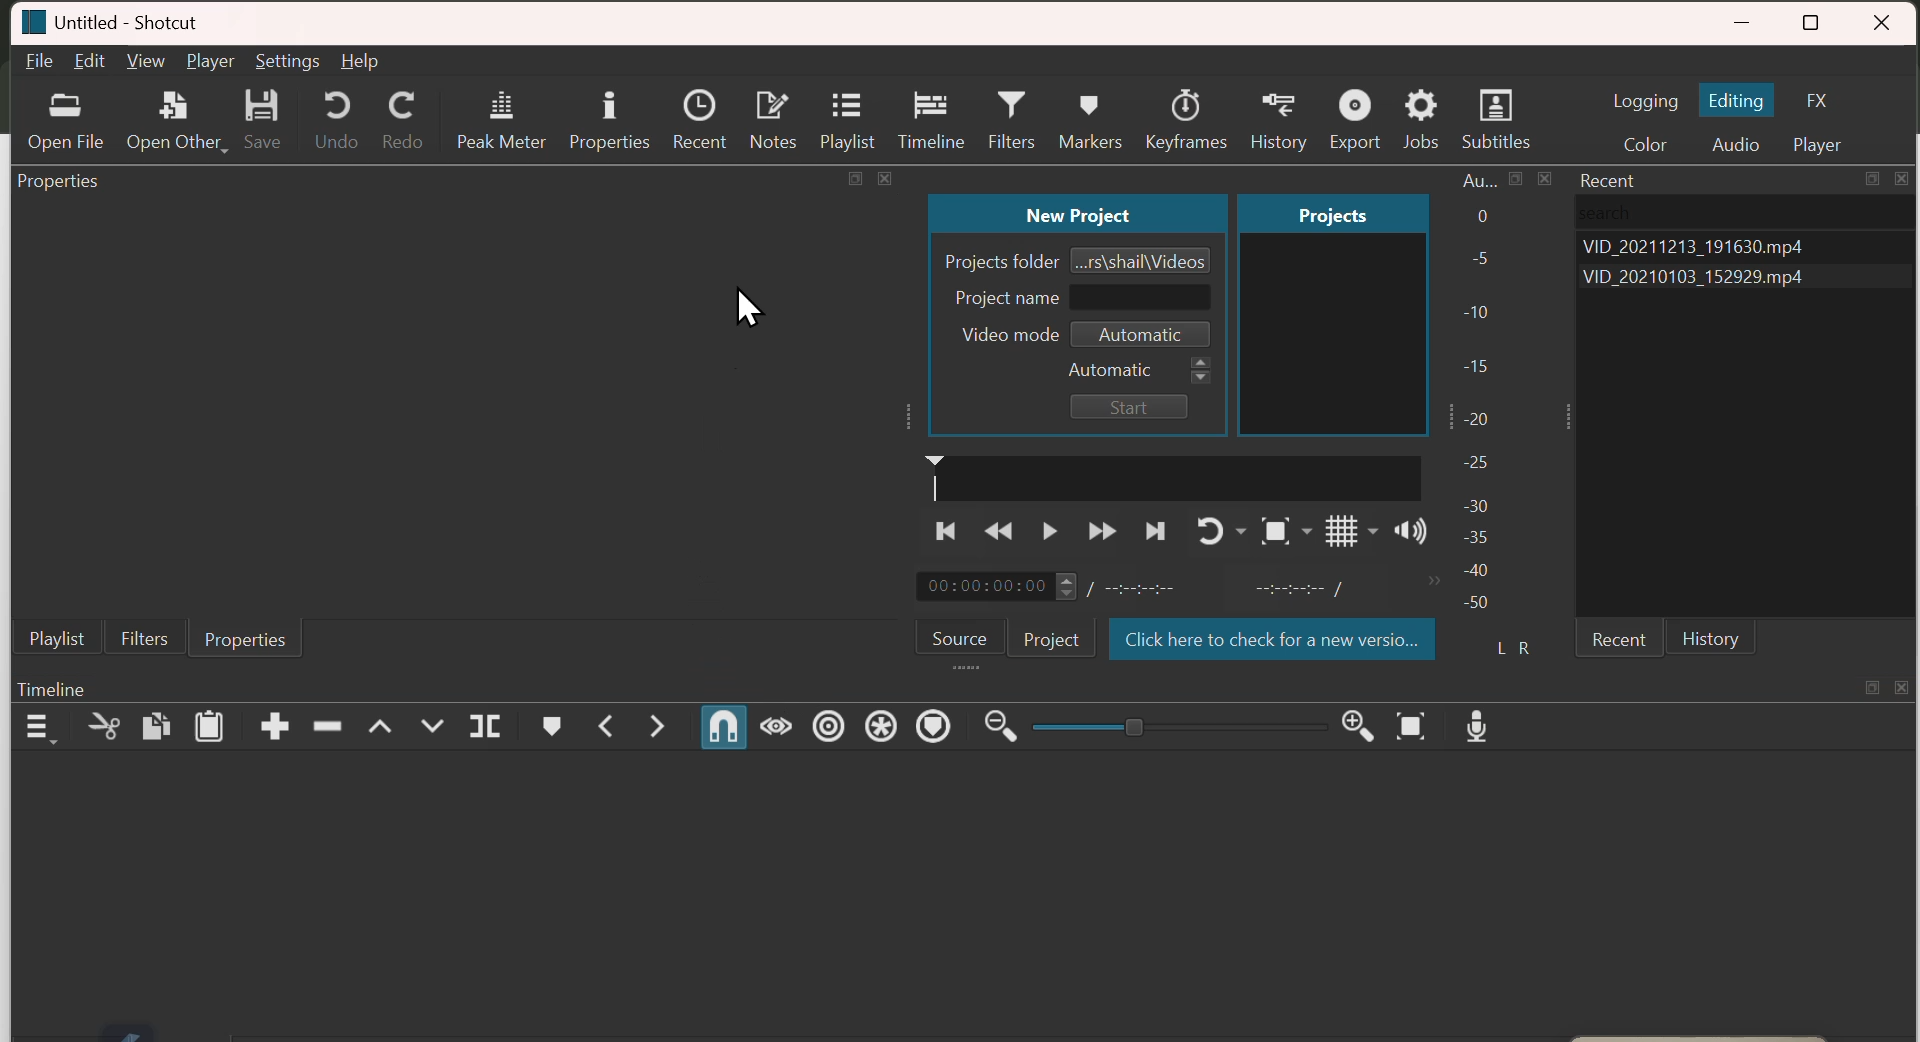 The width and height of the screenshot is (1920, 1042). I want to click on Close, so click(1903, 687).